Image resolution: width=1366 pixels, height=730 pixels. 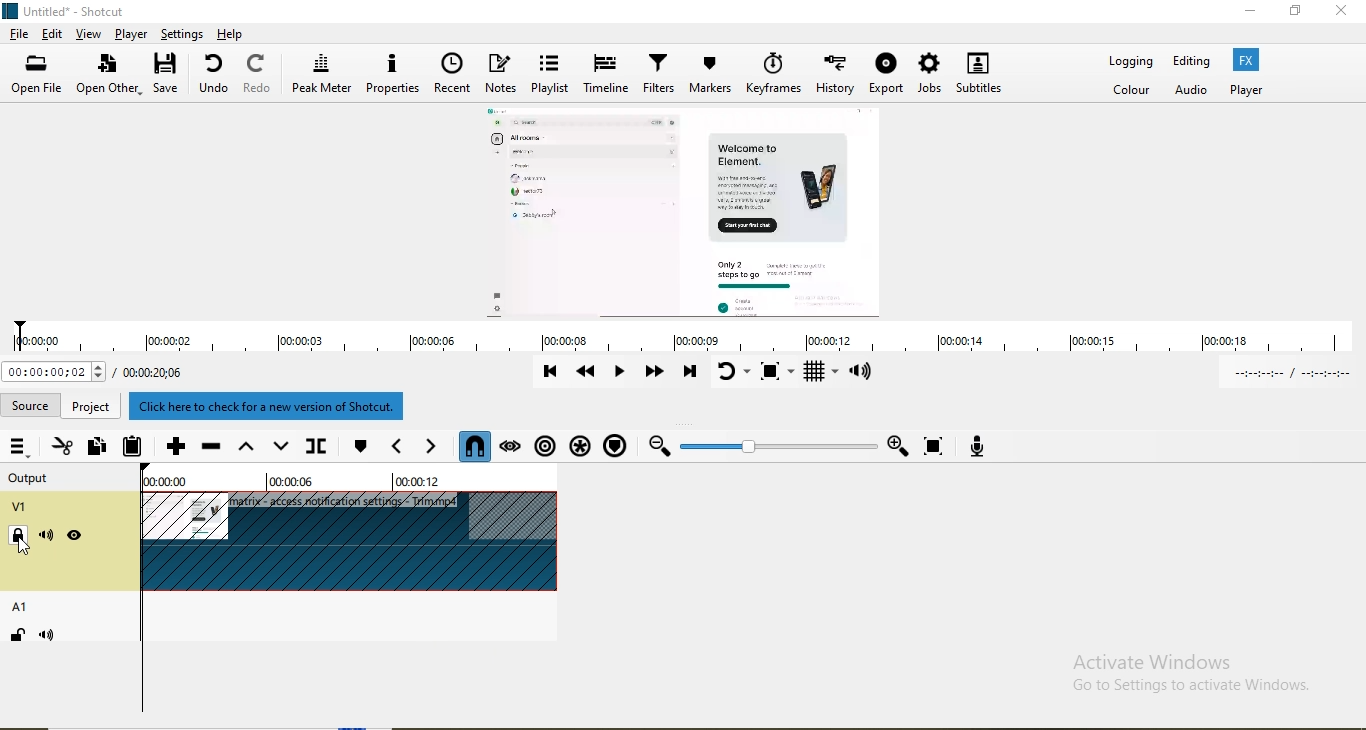 What do you see at coordinates (232, 34) in the screenshot?
I see `help` at bounding box center [232, 34].